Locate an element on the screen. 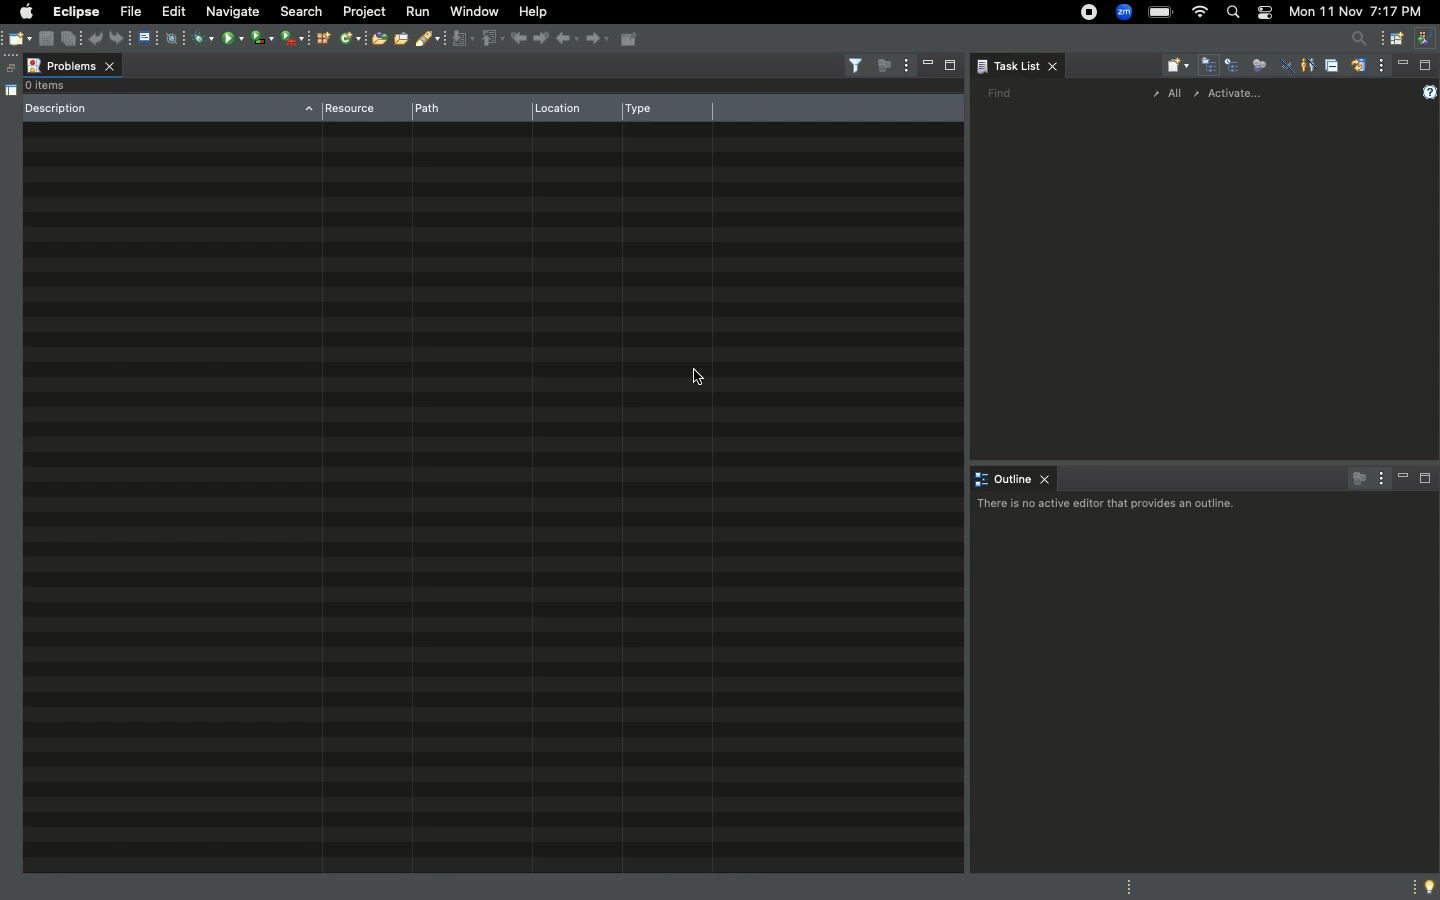 The height and width of the screenshot is (900, 1440). New task is located at coordinates (1178, 66).